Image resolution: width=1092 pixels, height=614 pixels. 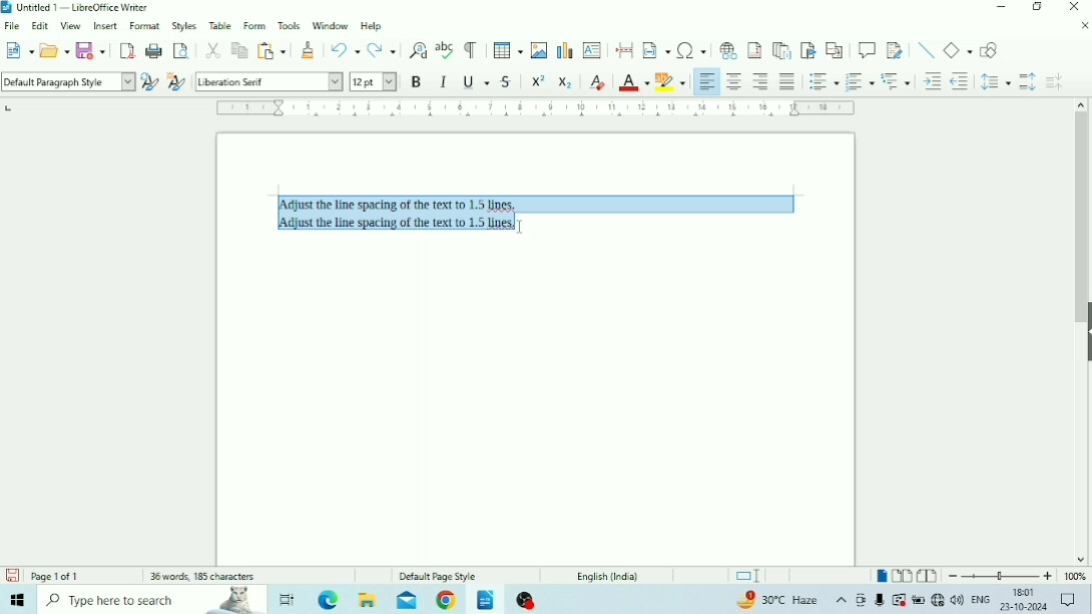 I want to click on Internet, so click(x=938, y=600).